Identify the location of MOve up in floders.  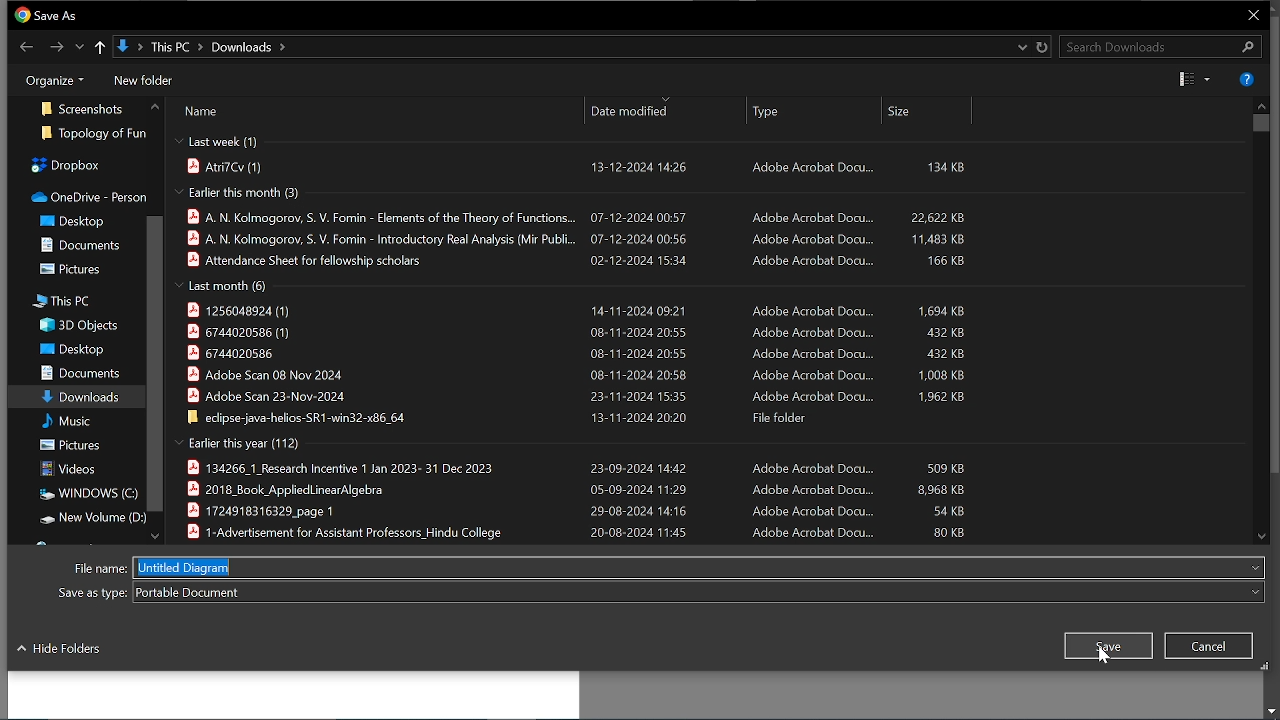
(153, 107).